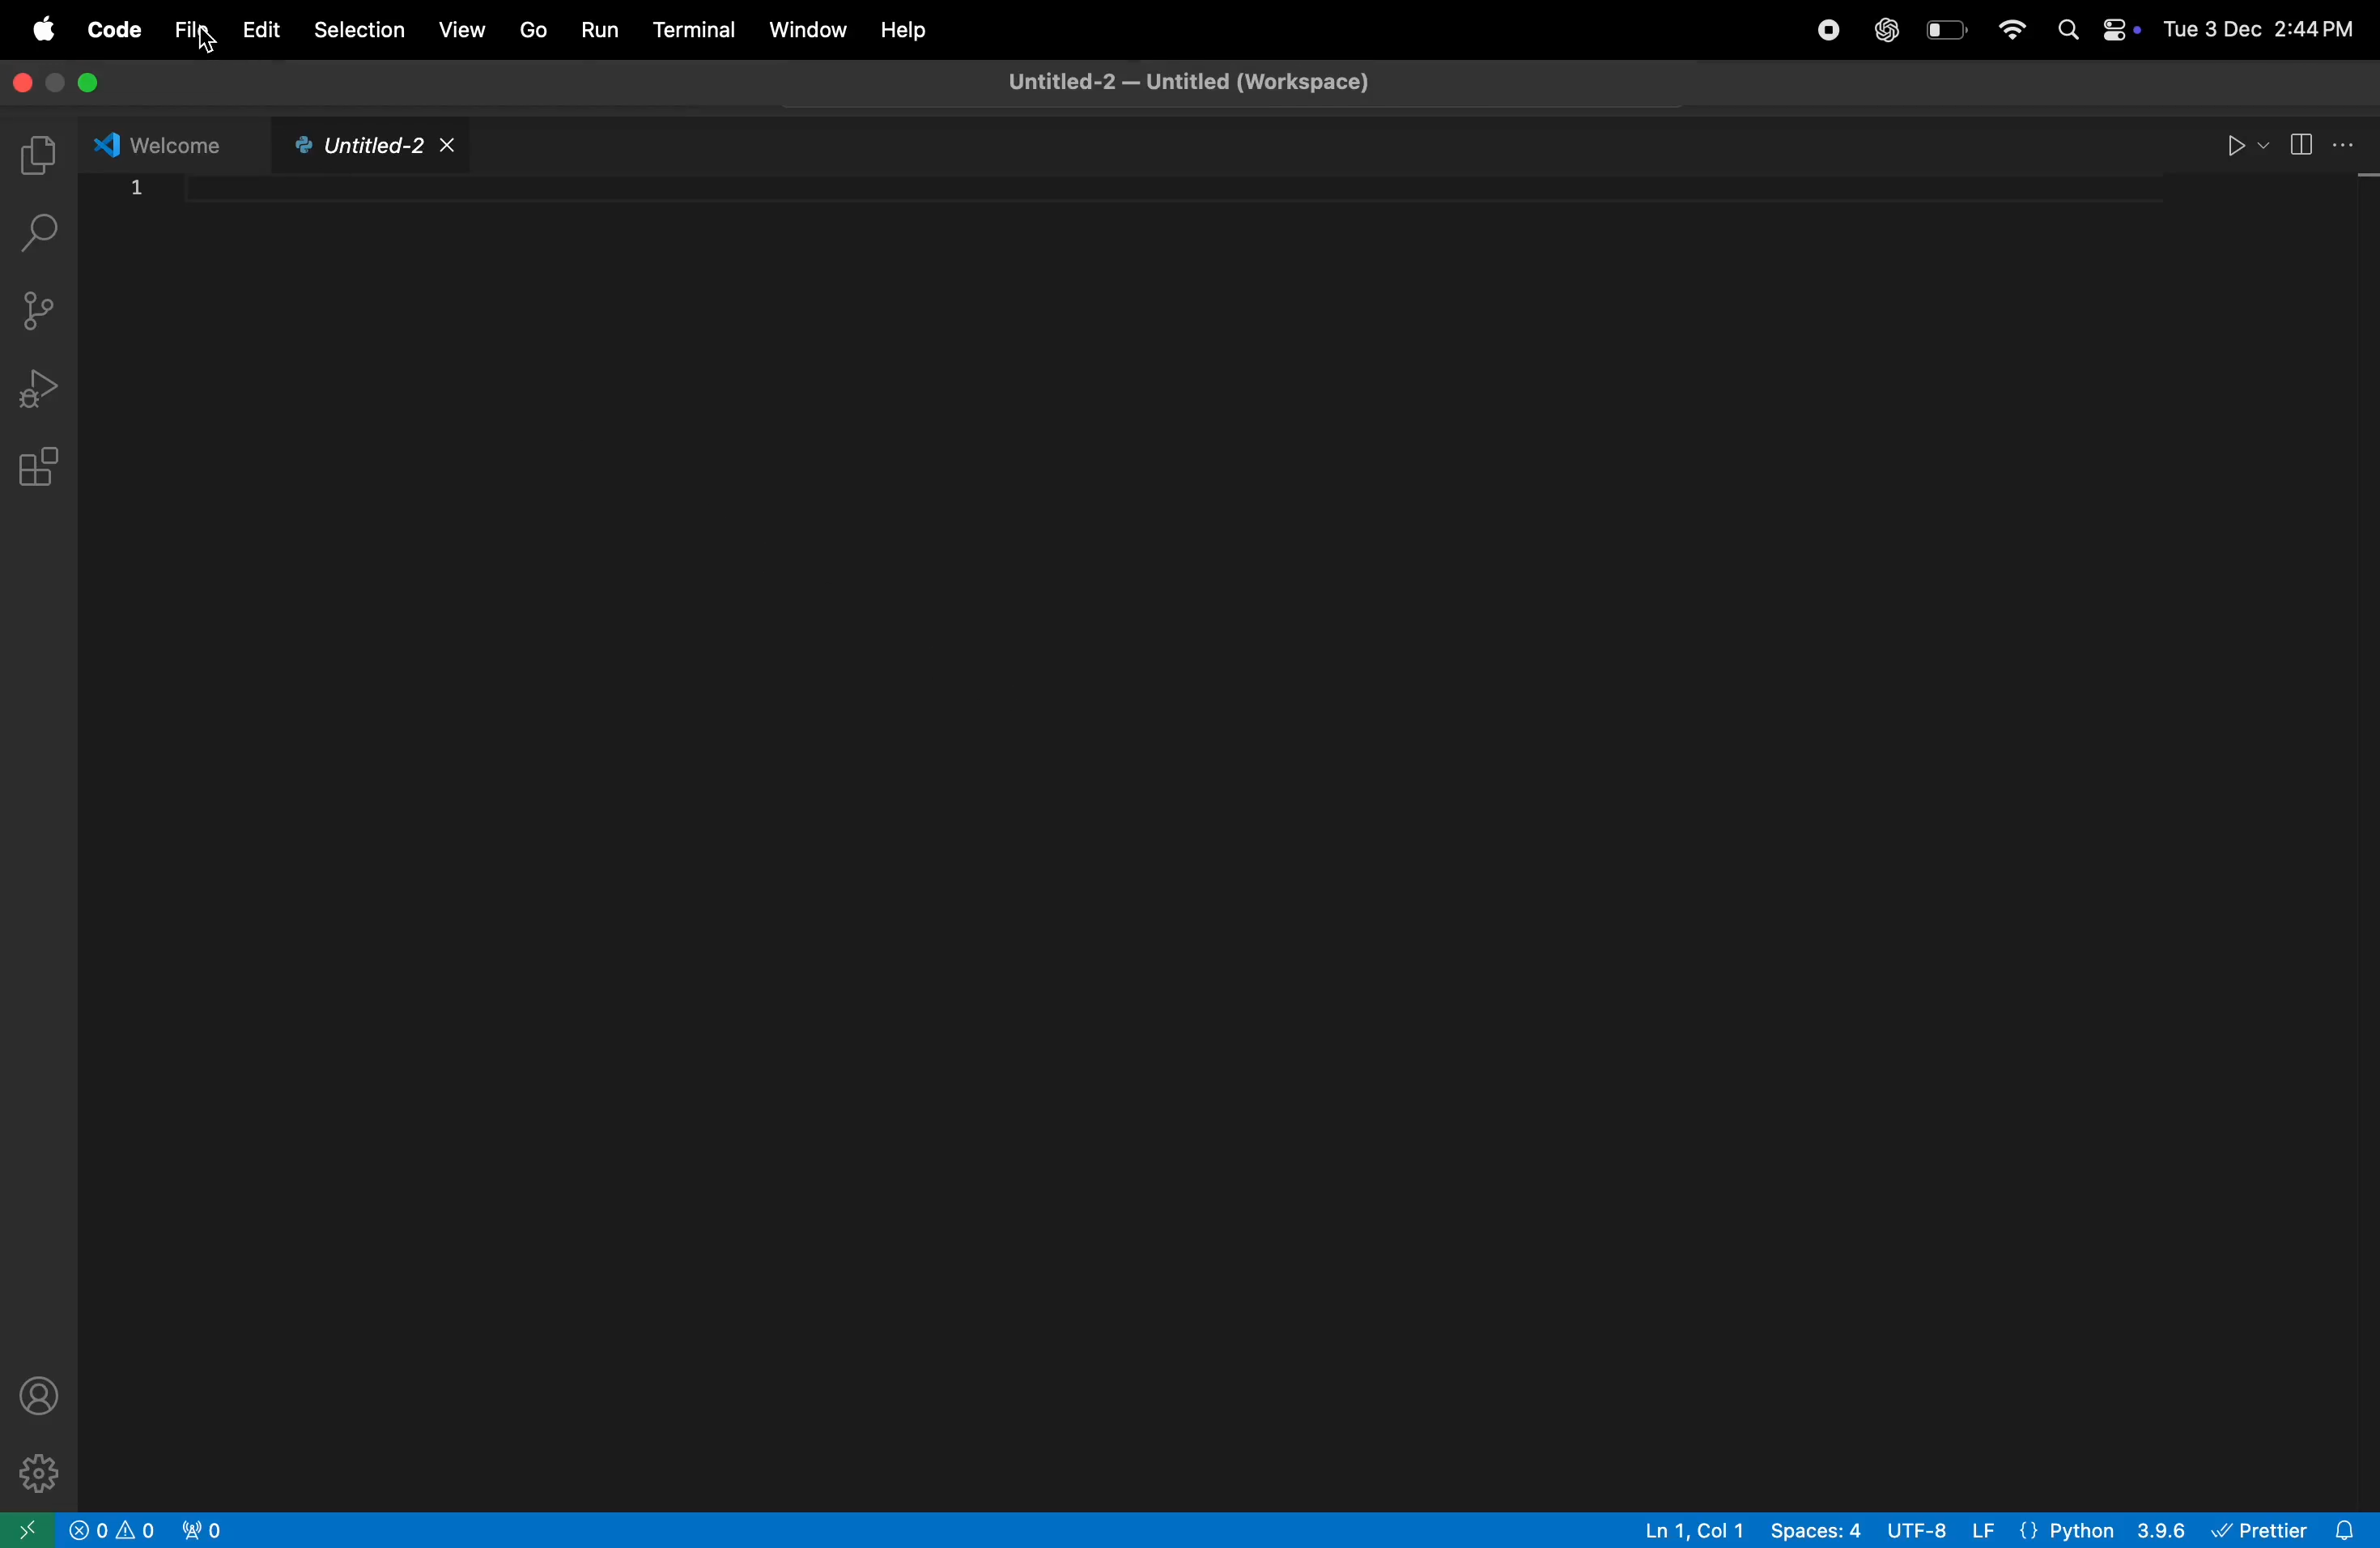 Image resolution: width=2380 pixels, height=1548 pixels. I want to click on selection, so click(360, 30).